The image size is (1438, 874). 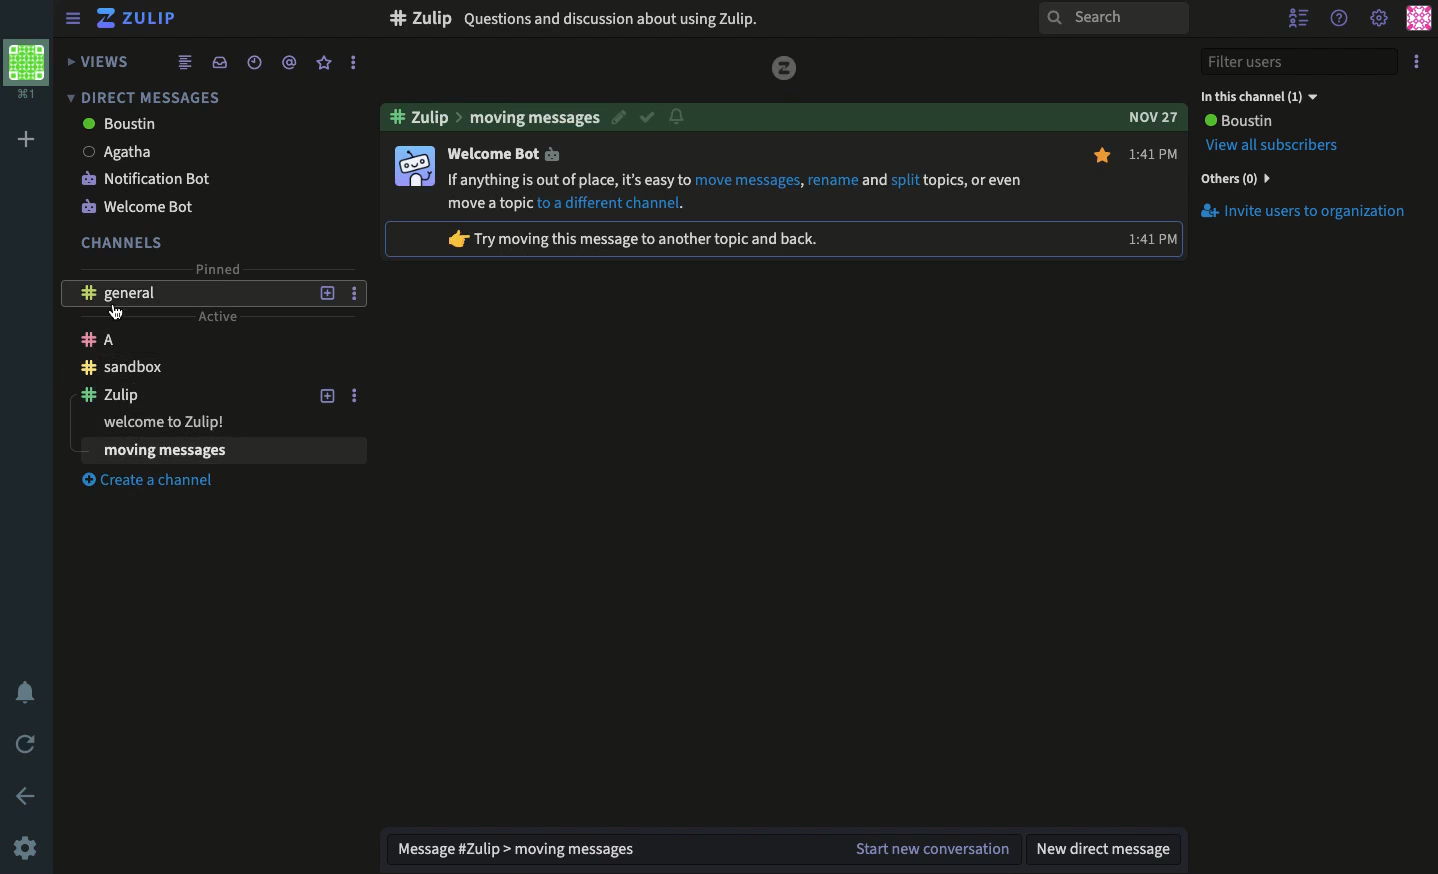 I want to click on Time, so click(x=1155, y=151).